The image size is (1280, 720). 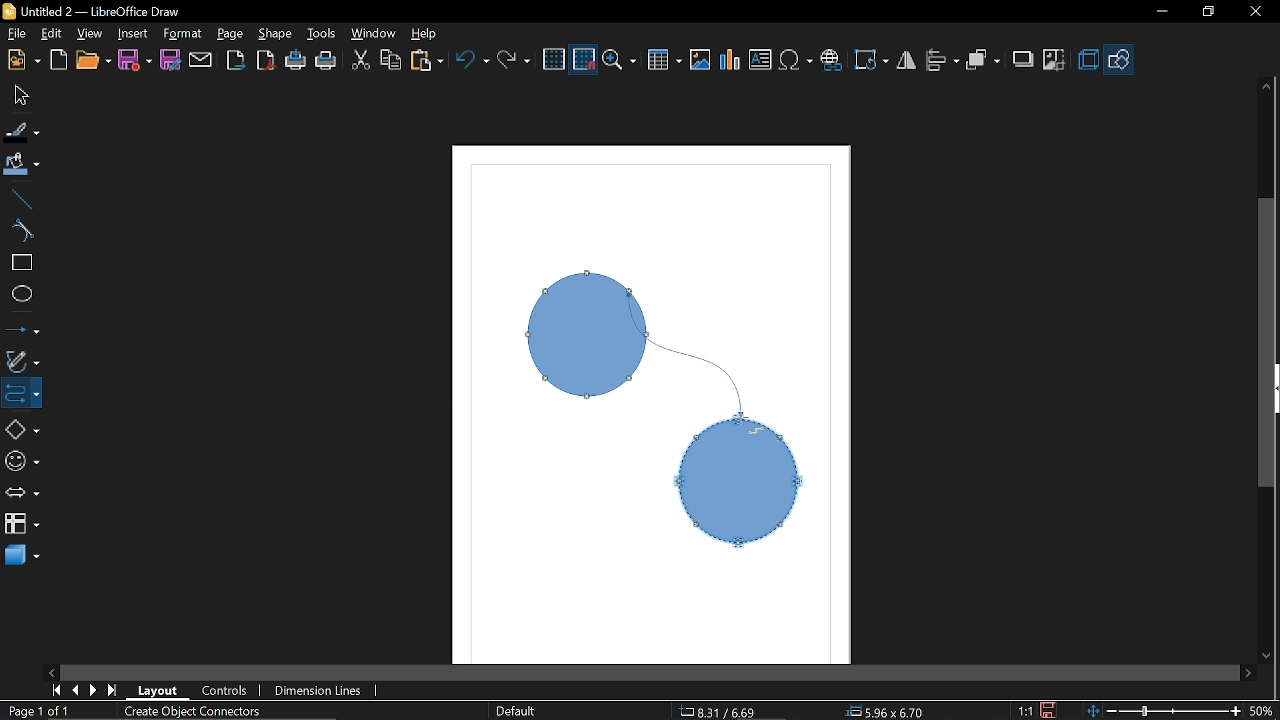 I want to click on Open, so click(x=93, y=60).